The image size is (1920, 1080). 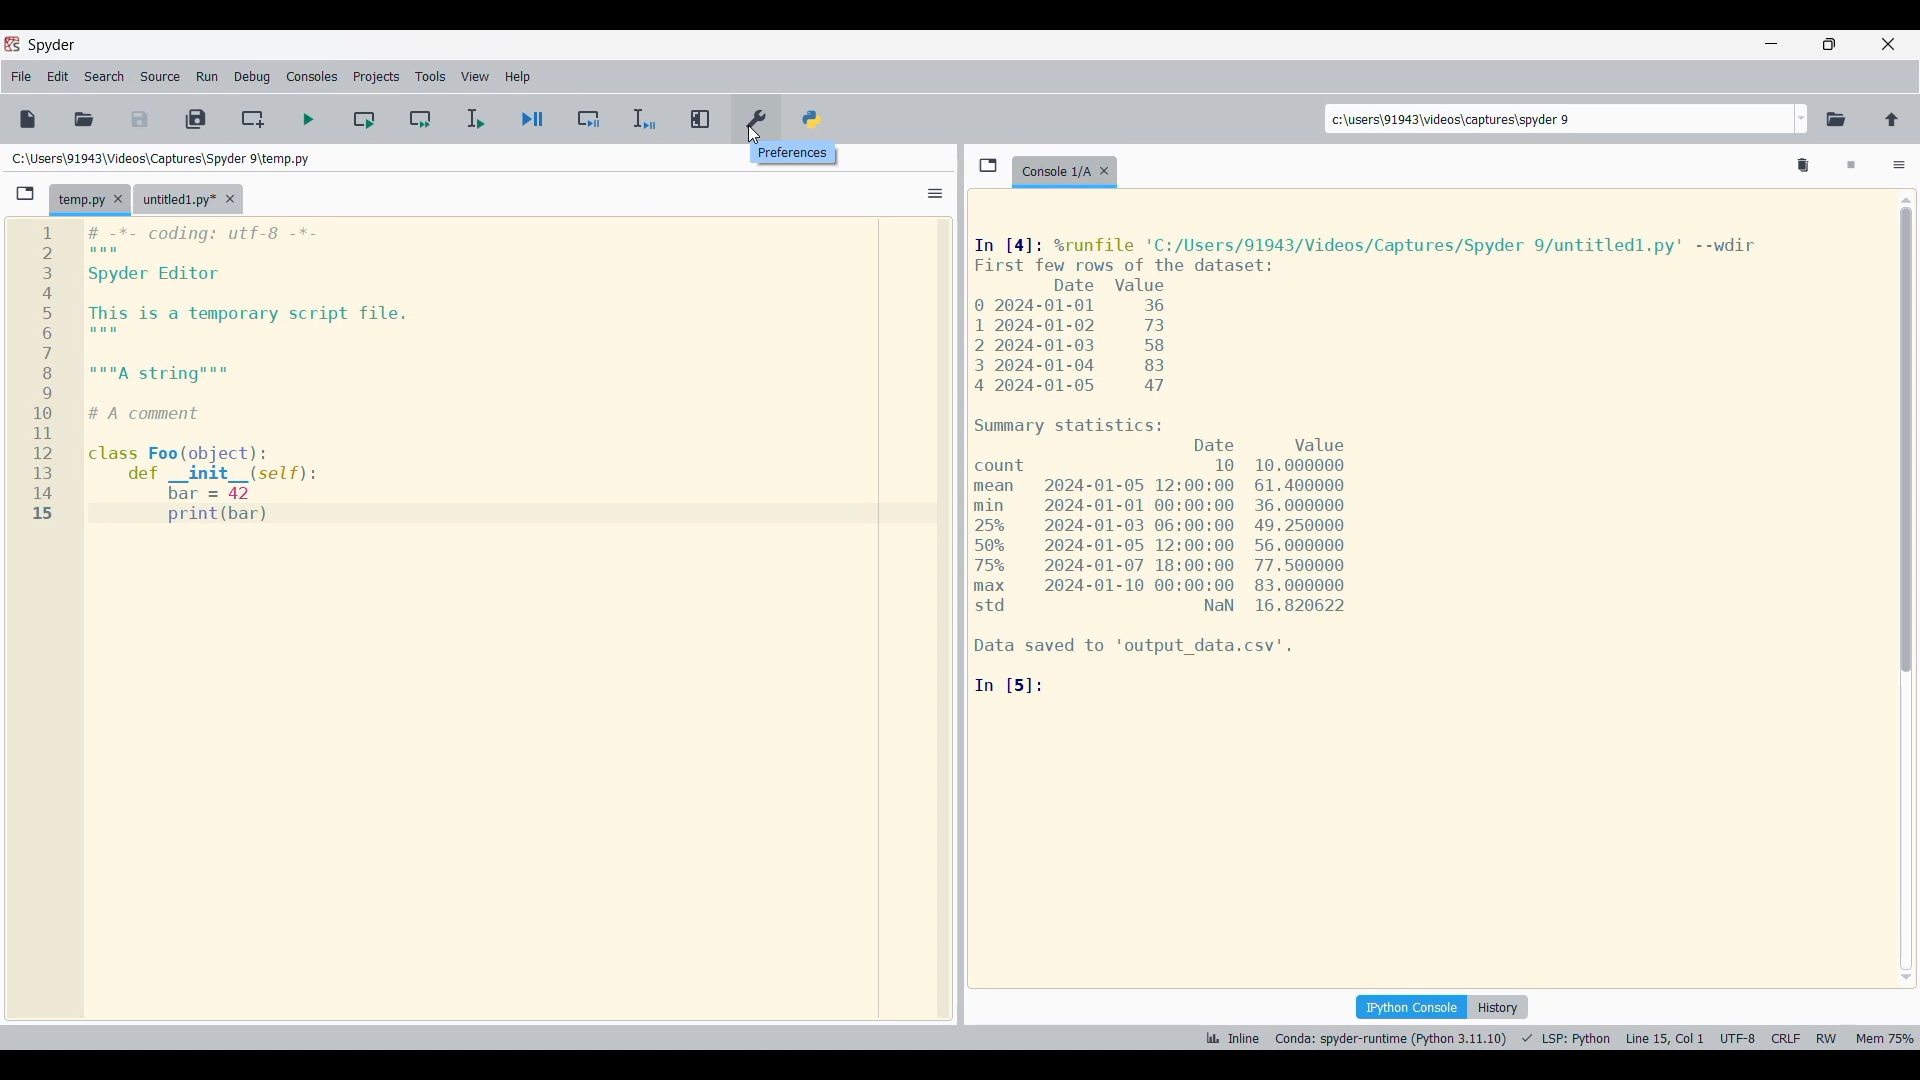 What do you see at coordinates (1558, 1037) in the screenshot?
I see `Details of current code` at bounding box center [1558, 1037].